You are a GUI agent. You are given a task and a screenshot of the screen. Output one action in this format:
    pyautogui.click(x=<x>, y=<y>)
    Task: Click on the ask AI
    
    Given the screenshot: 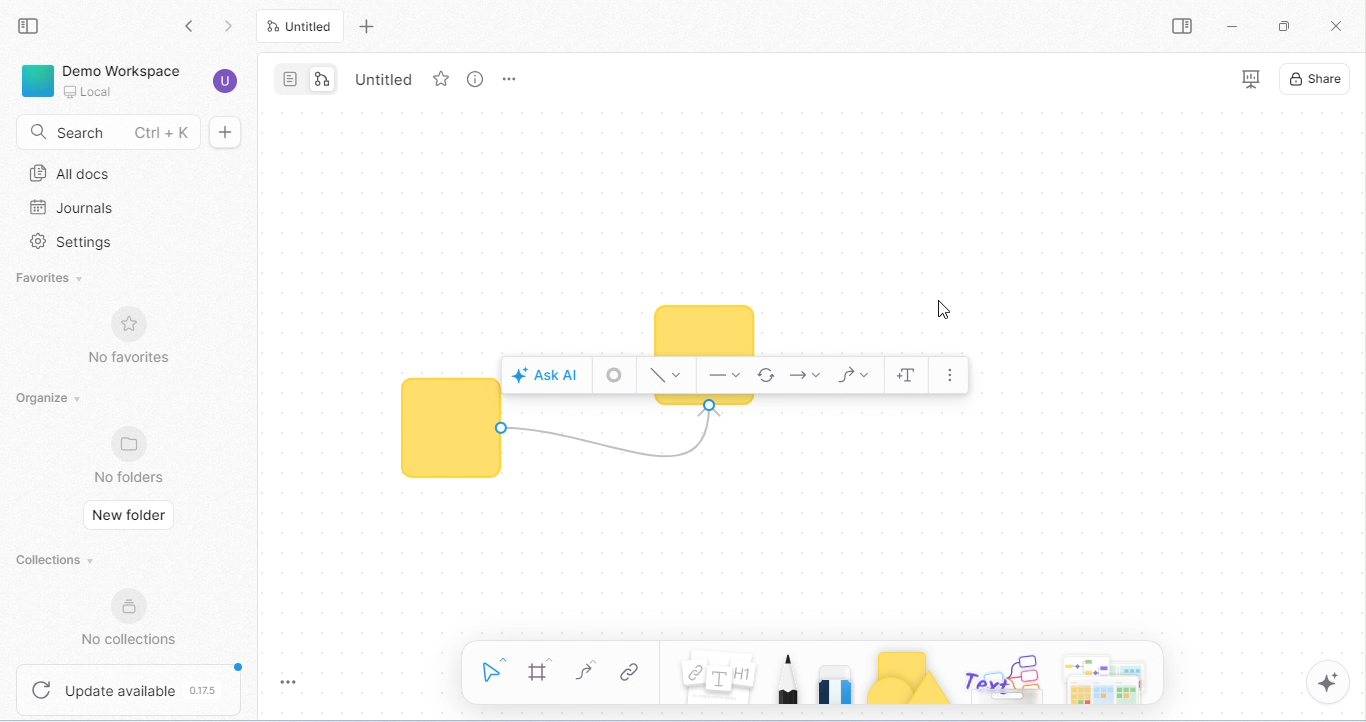 What is the action you would take?
    pyautogui.click(x=547, y=373)
    